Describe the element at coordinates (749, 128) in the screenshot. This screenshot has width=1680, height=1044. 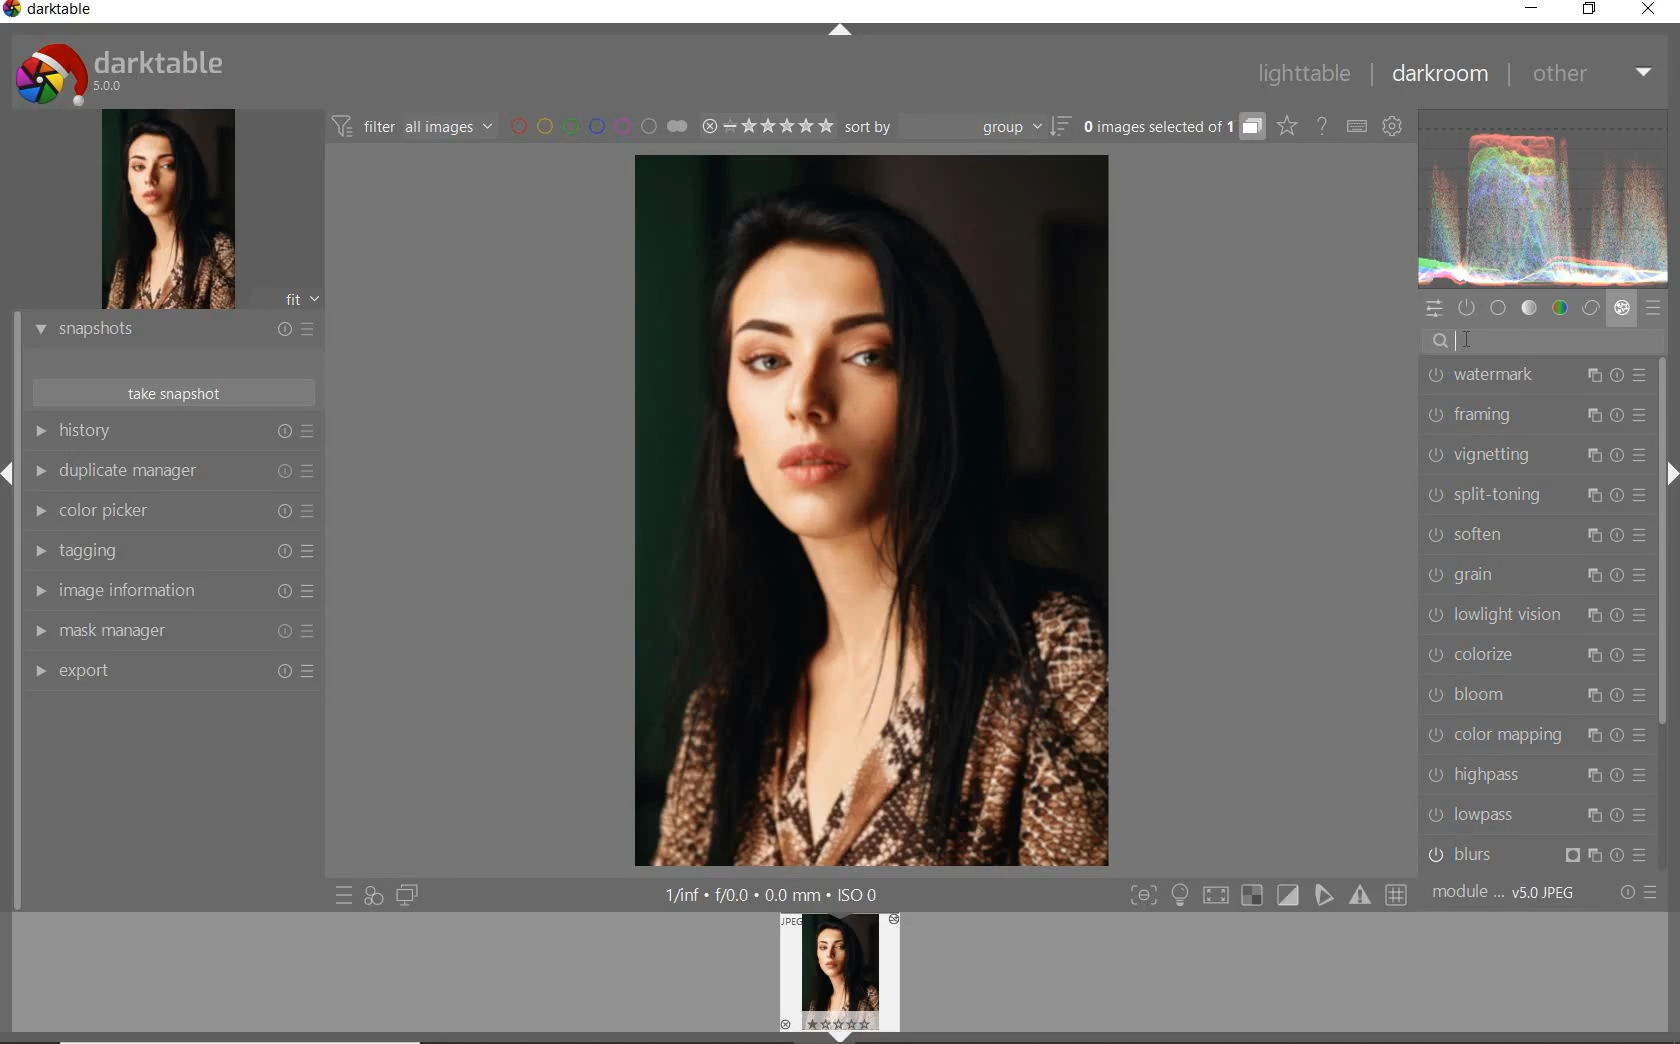
I see `range ratings for selected images` at that location.